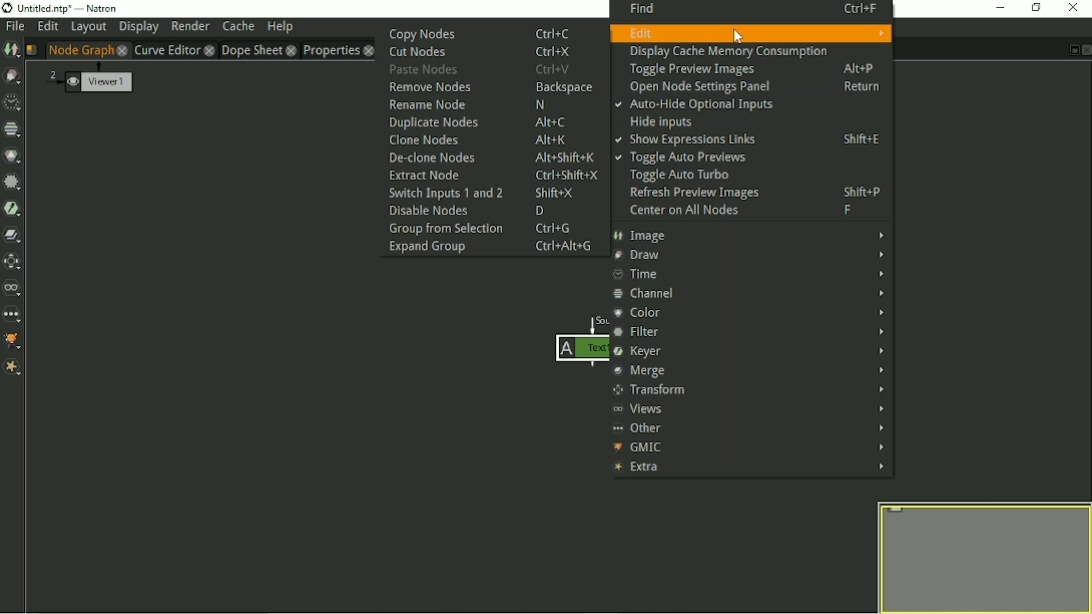 This screenshot has width=1092, height=614. I want to click on Display Cache Memory Consumption, so click(727, 52).